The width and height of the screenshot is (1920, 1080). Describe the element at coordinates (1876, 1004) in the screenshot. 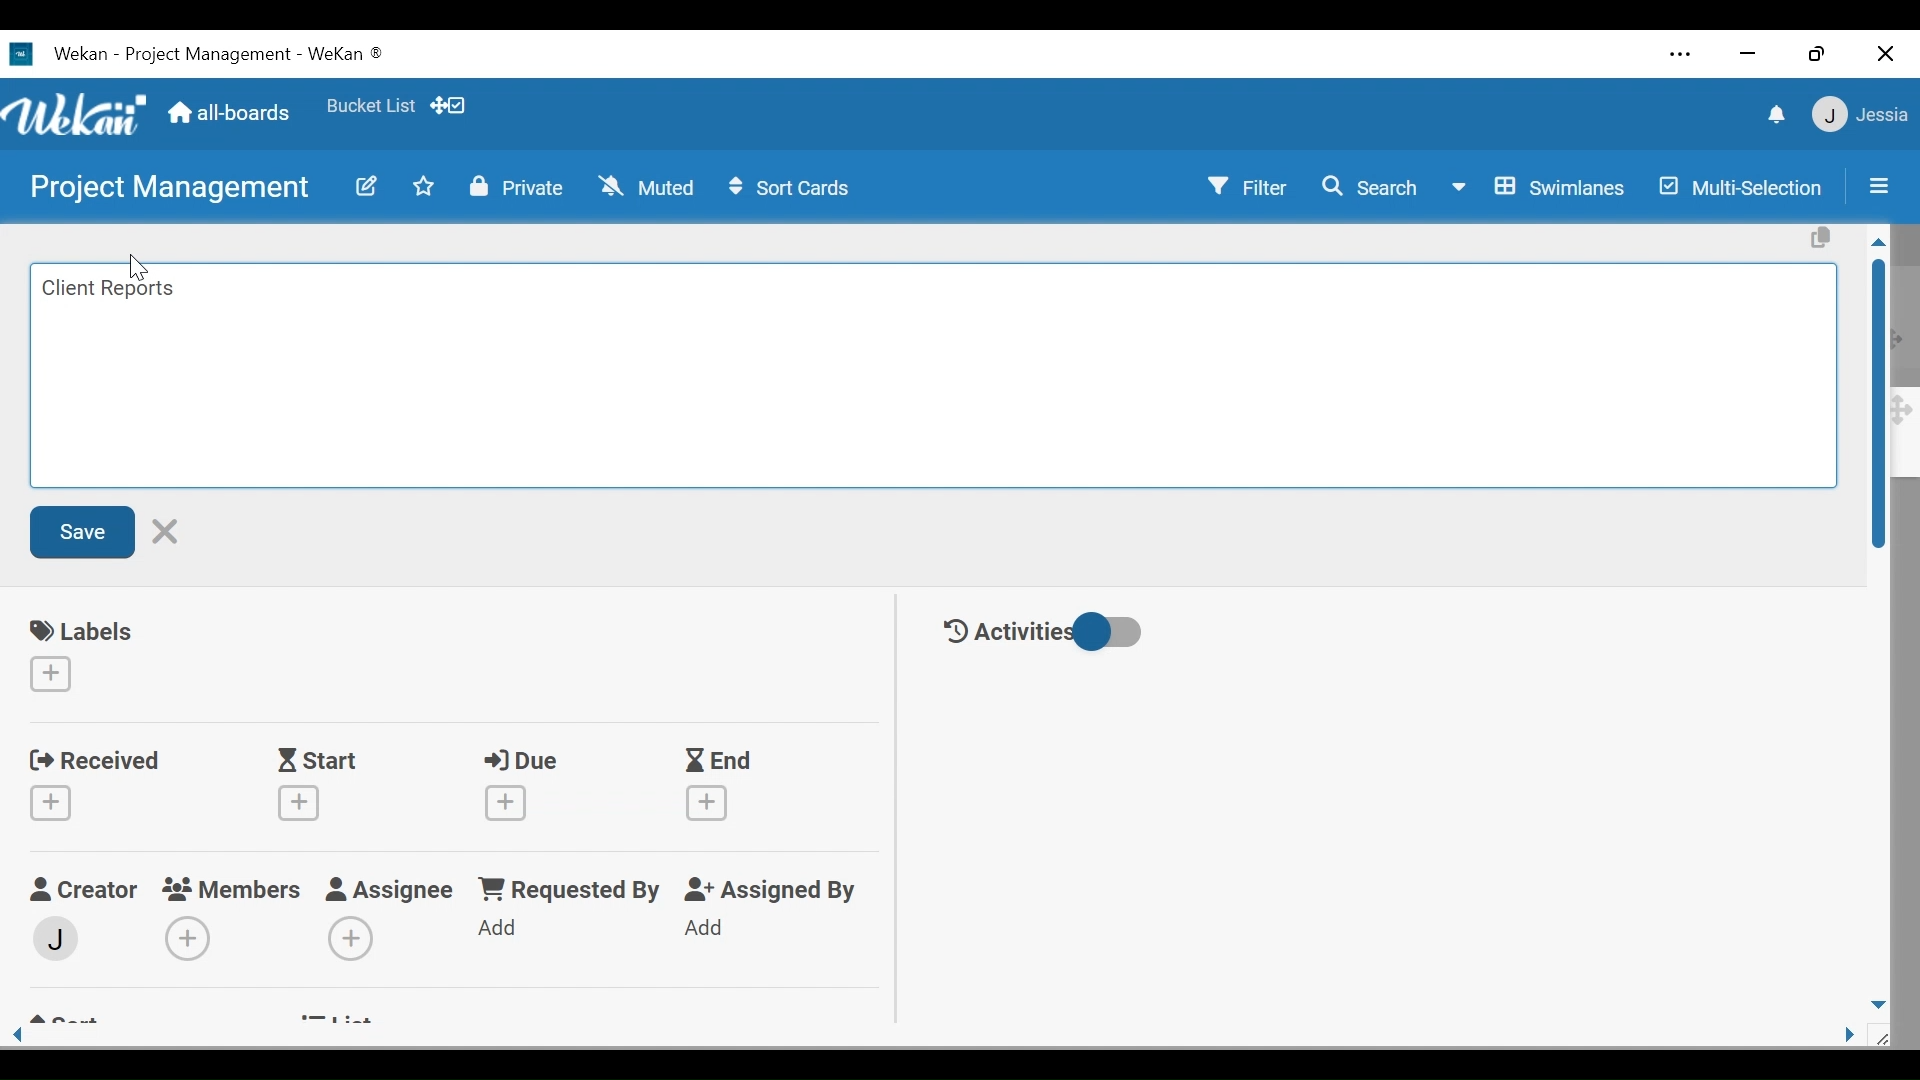

I see `Scroll down` at that location.